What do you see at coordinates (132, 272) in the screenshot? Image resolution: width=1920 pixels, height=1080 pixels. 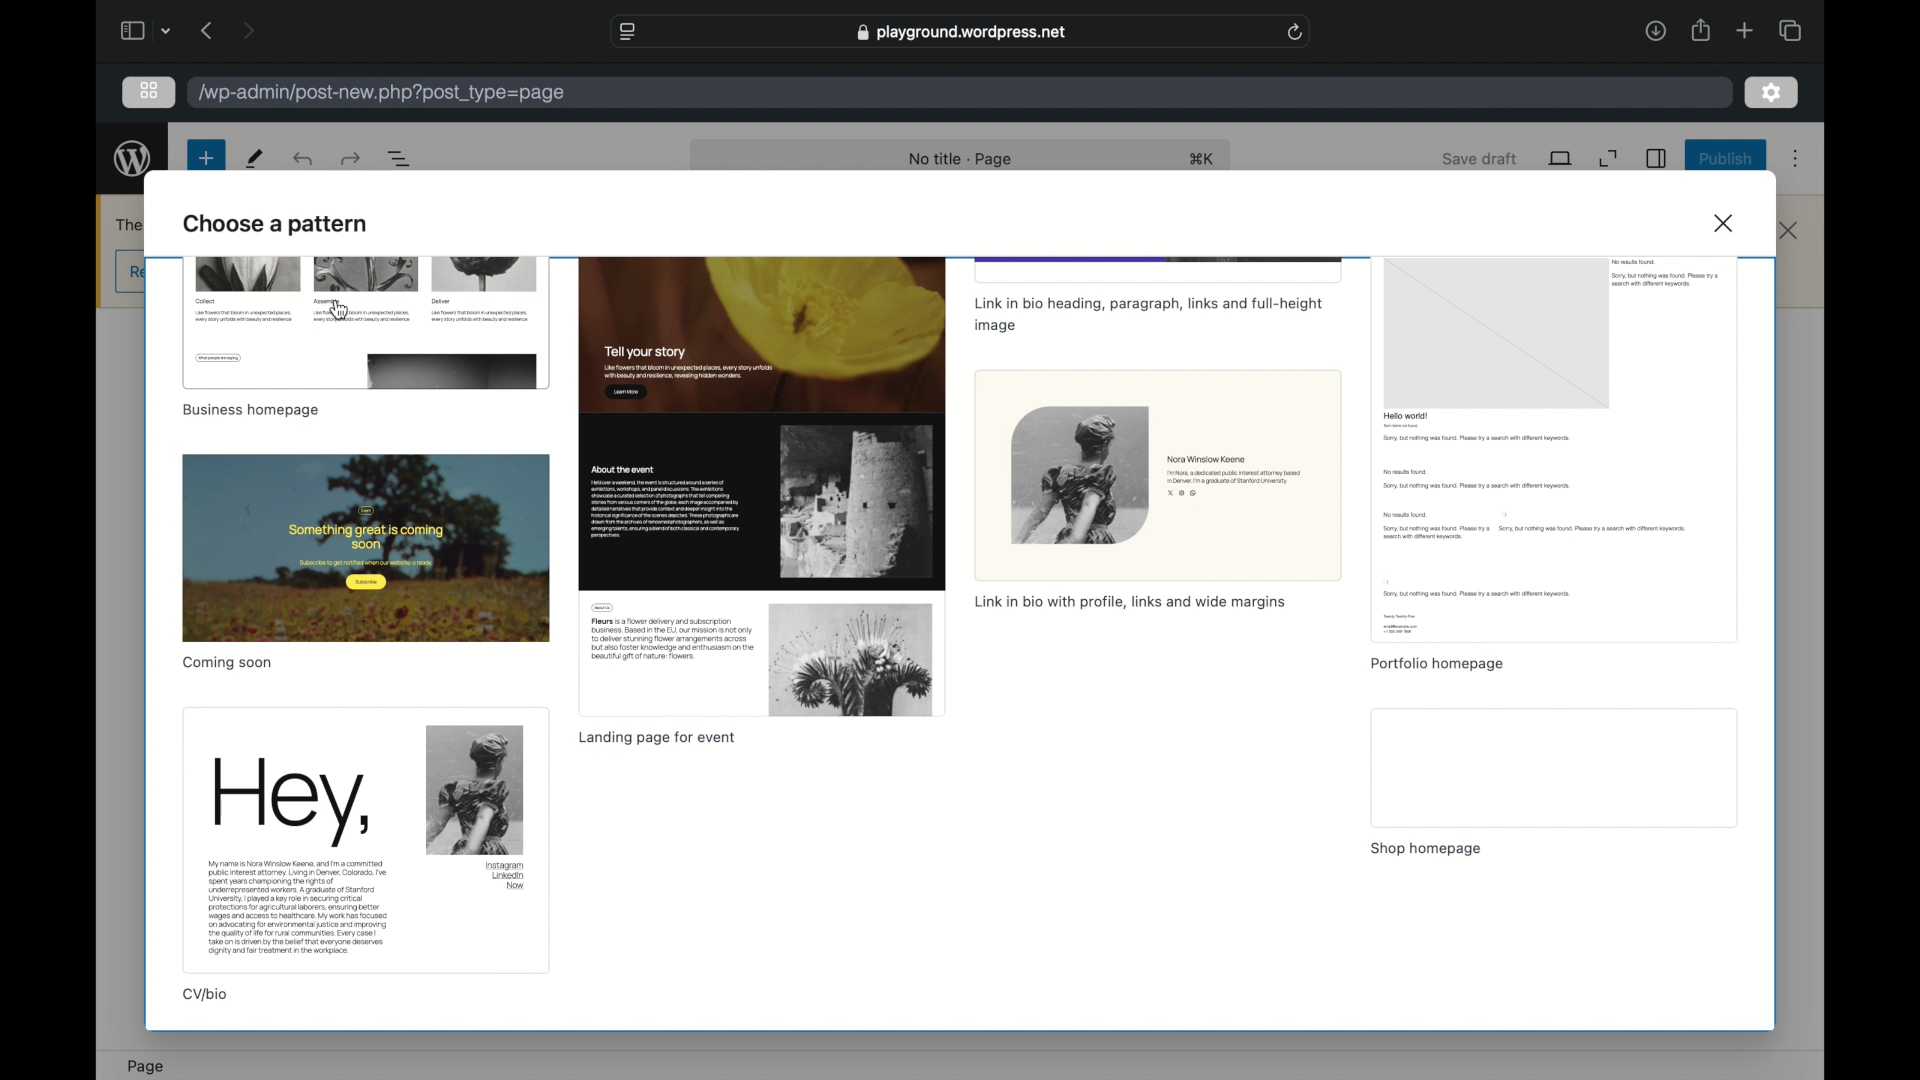 I see `obscure button` at bounding box center [132, 272].